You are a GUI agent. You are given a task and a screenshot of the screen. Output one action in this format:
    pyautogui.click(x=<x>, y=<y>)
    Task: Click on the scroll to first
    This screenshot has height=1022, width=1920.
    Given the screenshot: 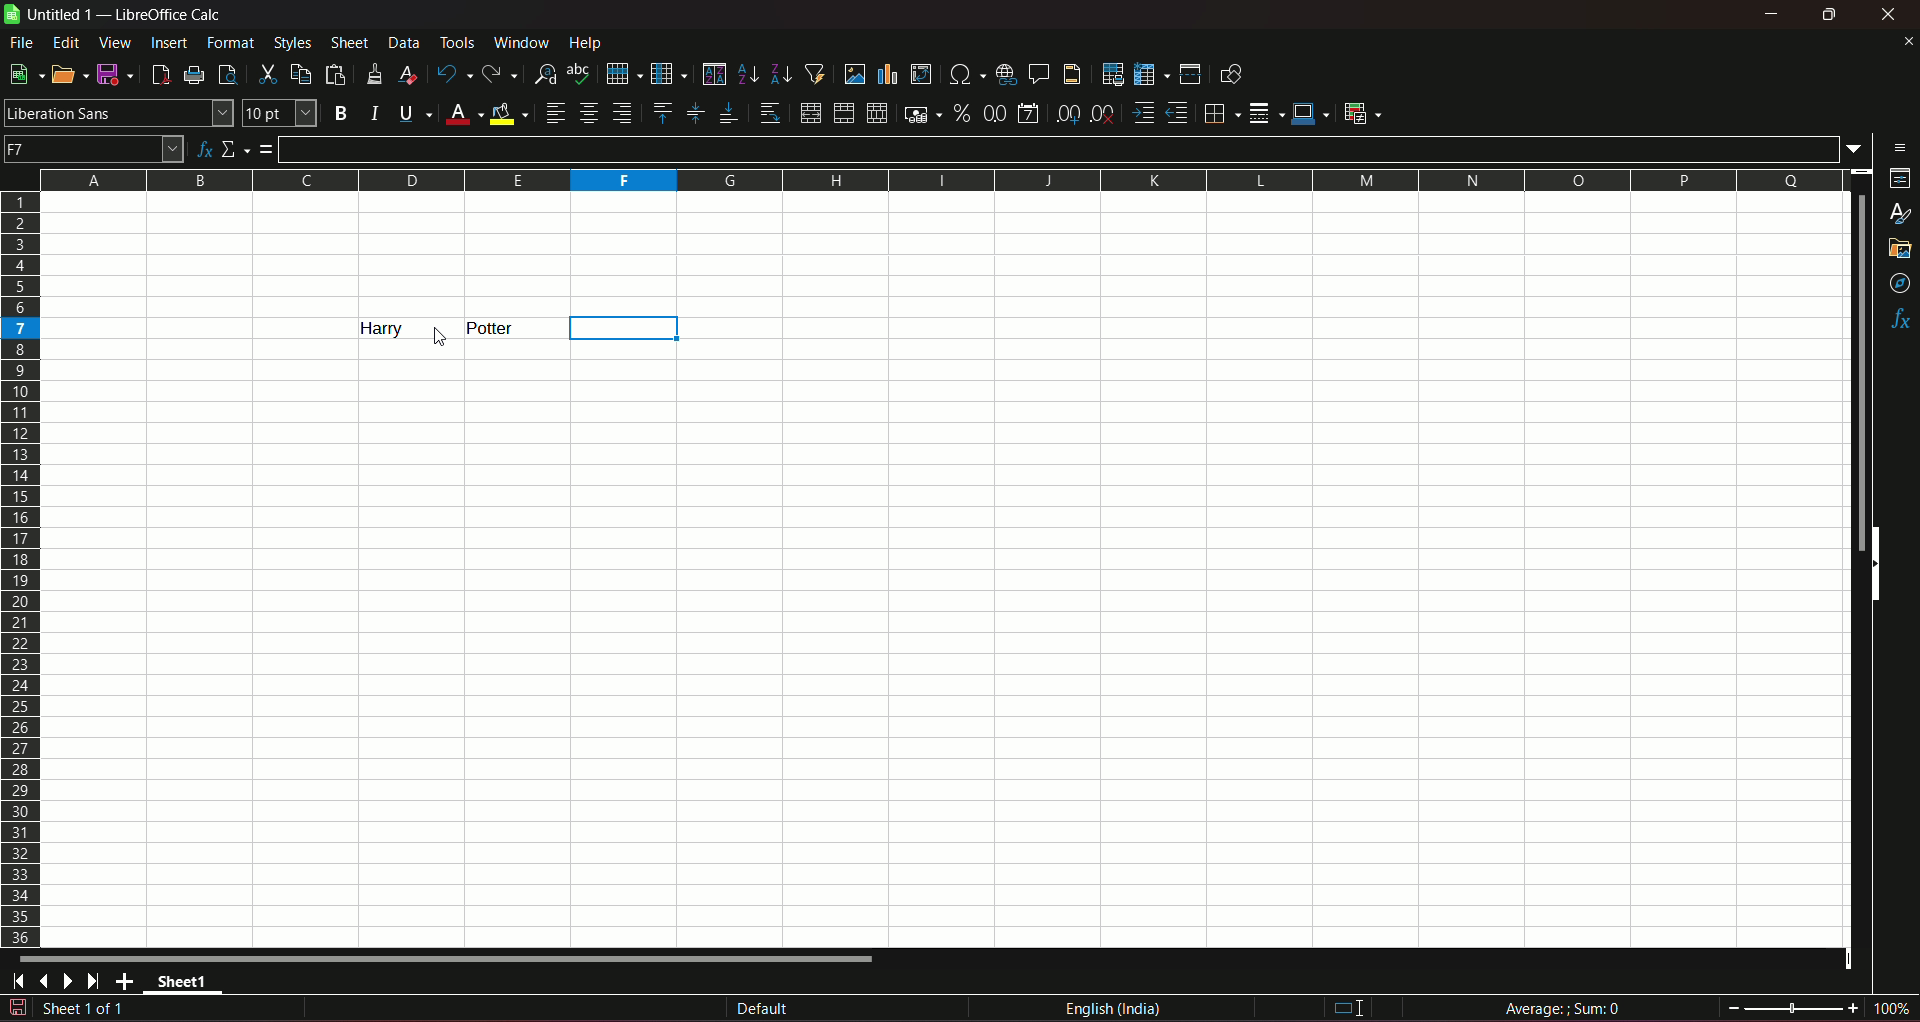 What is the action you would take?
    pyautogui.click(x=12, y=984)
    